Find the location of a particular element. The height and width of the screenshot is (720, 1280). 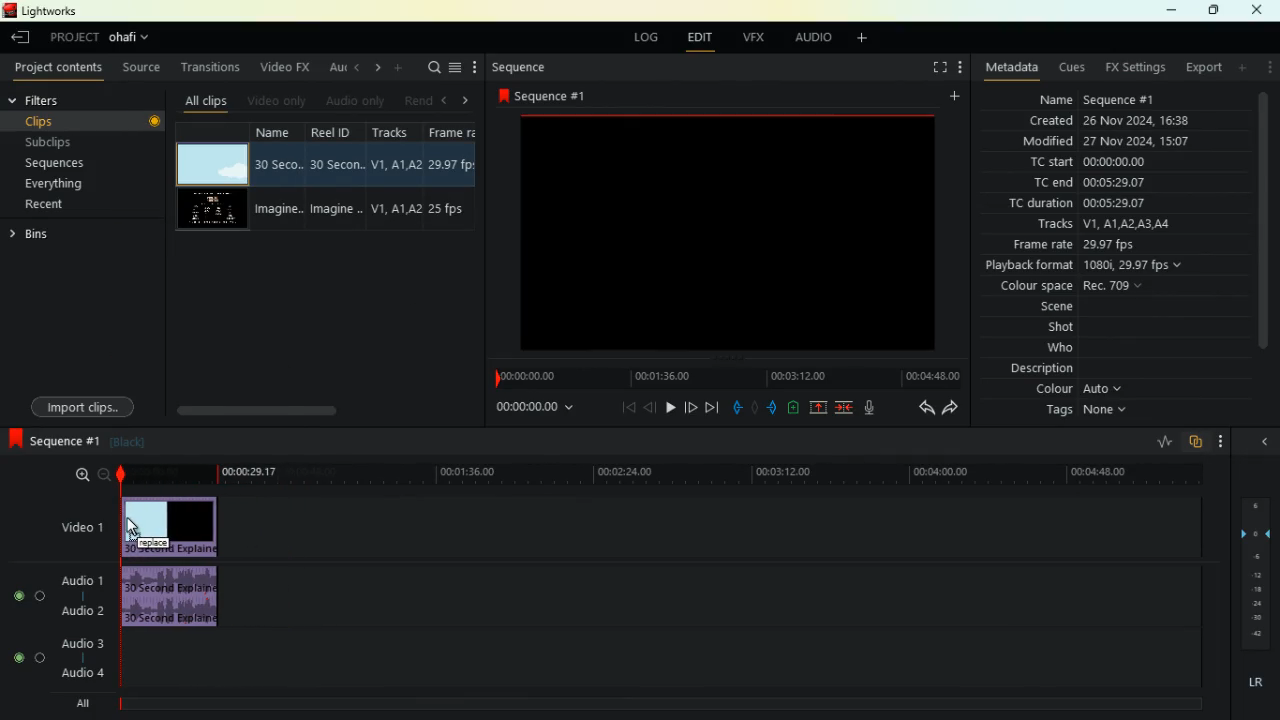

description is located at coordinates (1038, 368).